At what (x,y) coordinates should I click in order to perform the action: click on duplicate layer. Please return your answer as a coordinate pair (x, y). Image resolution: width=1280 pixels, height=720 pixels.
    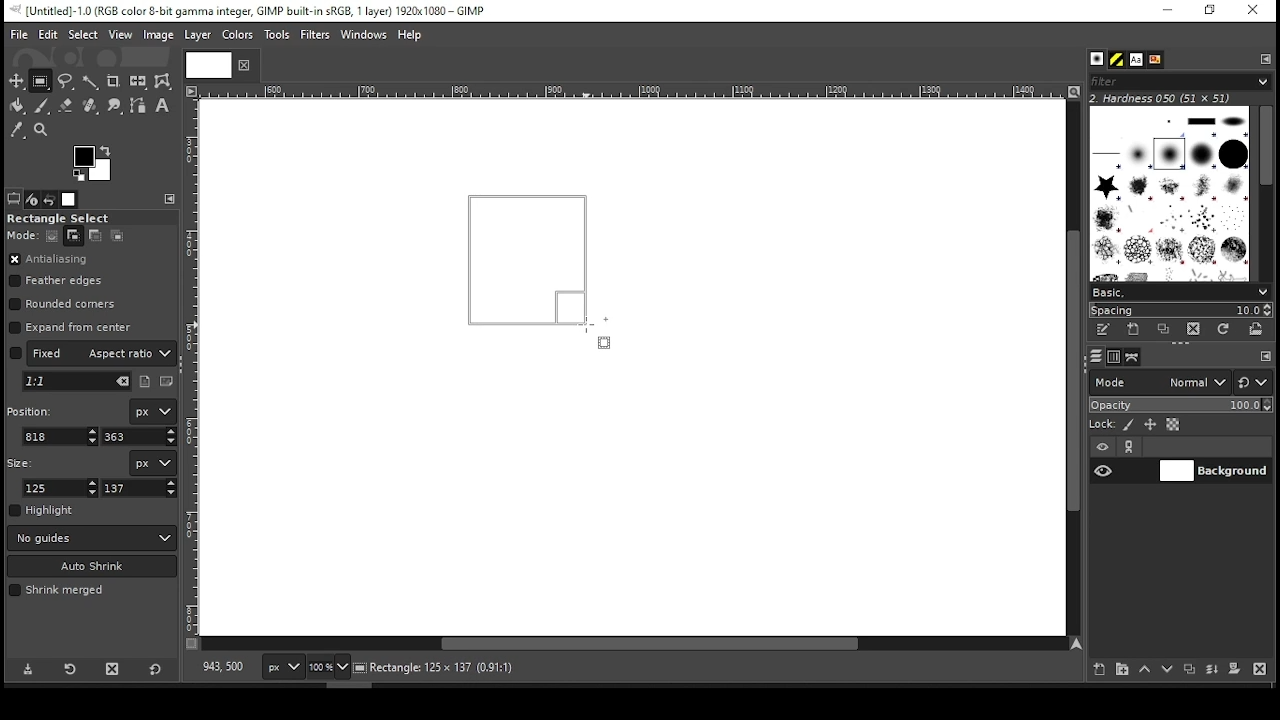
    Looking at the image, I should click on (1192, 671).